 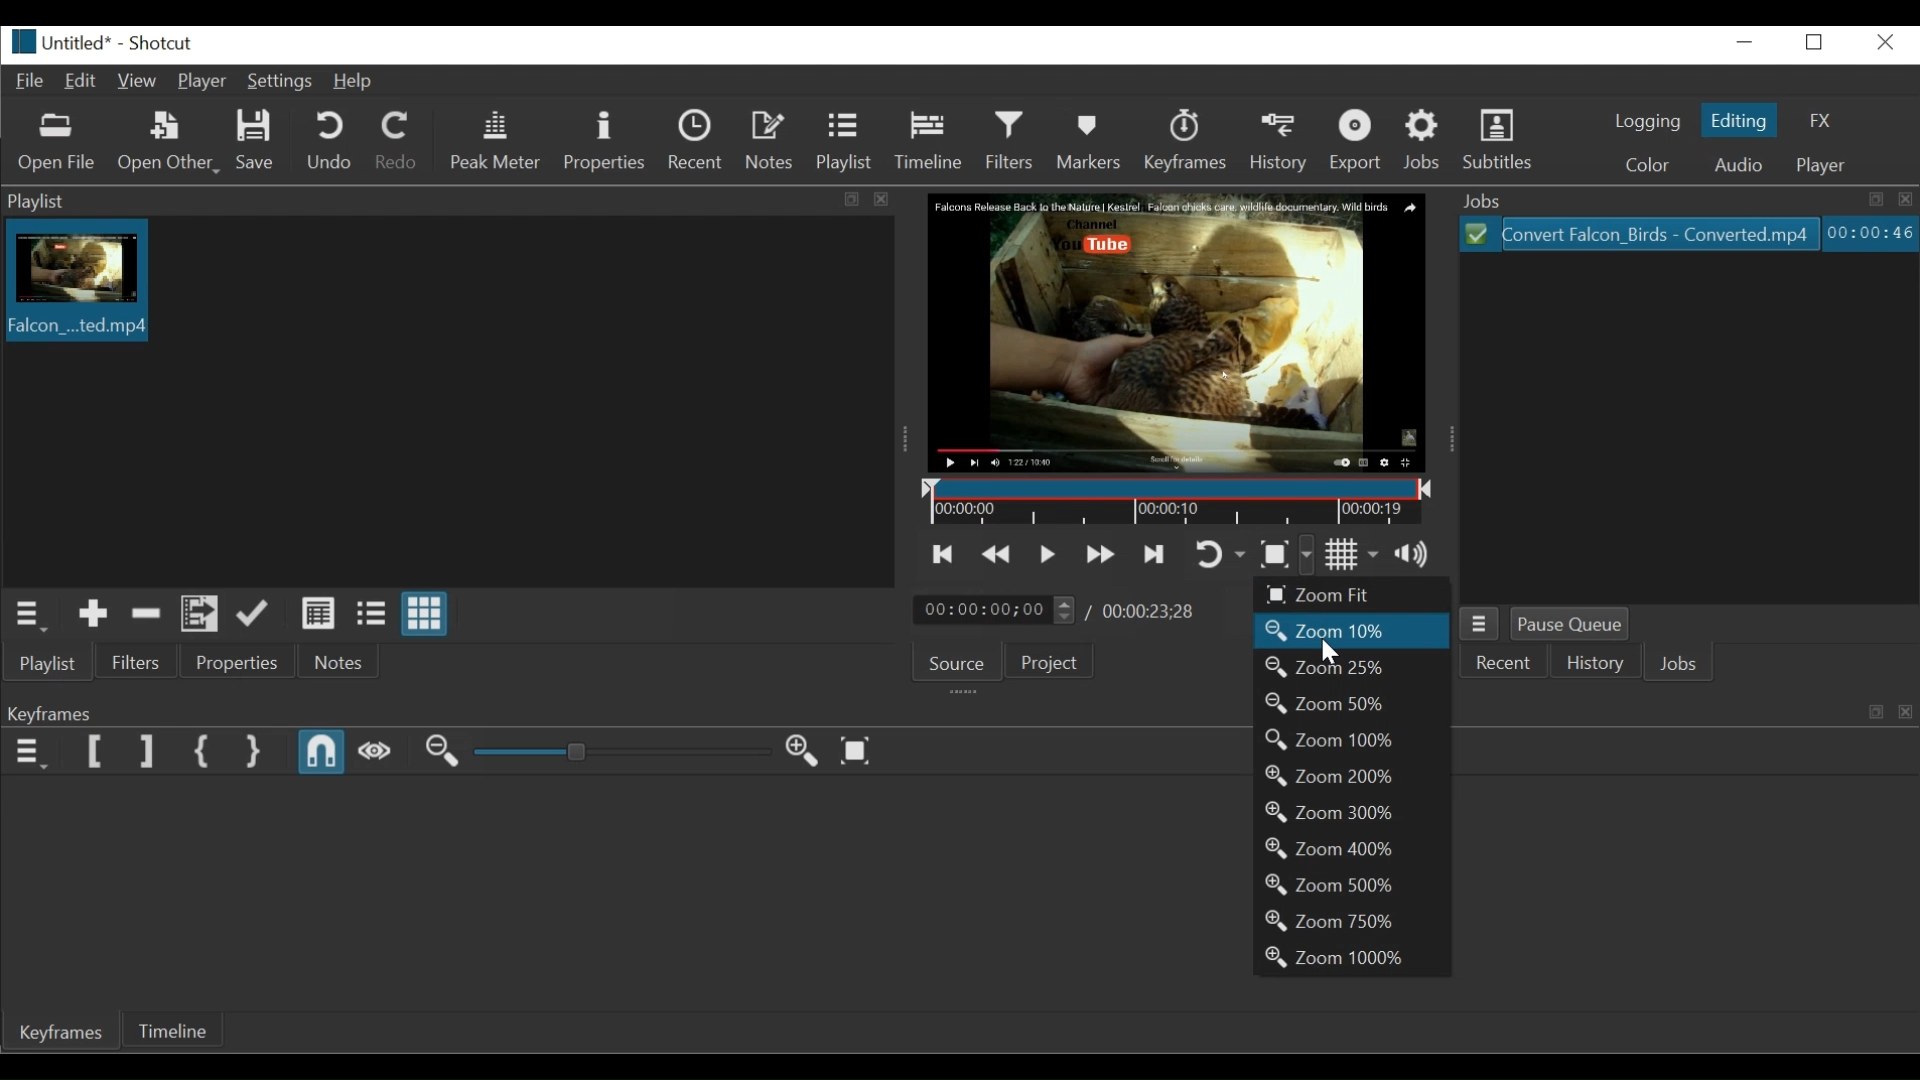 I want to click on Adjust Zoom Keyframe, so click(x=622, y=752).